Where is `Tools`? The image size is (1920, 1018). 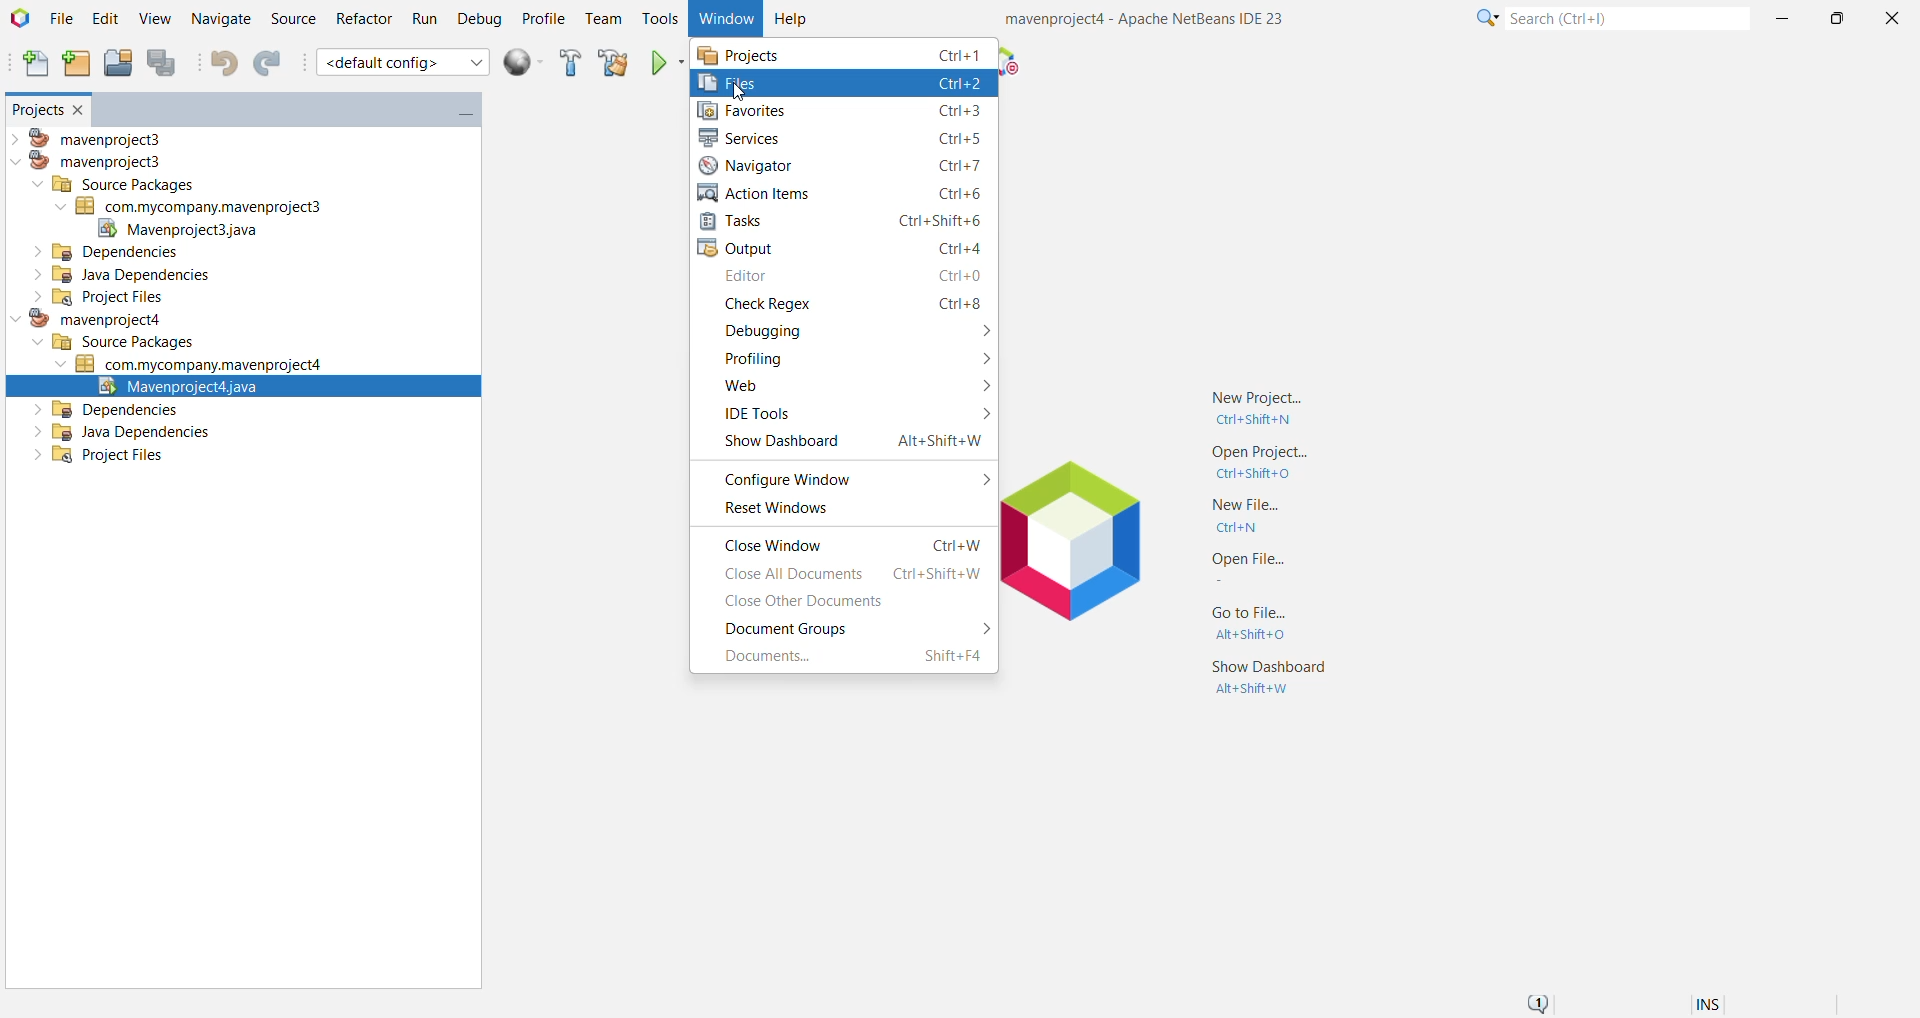
Tools is located at coordinates (660, 16).